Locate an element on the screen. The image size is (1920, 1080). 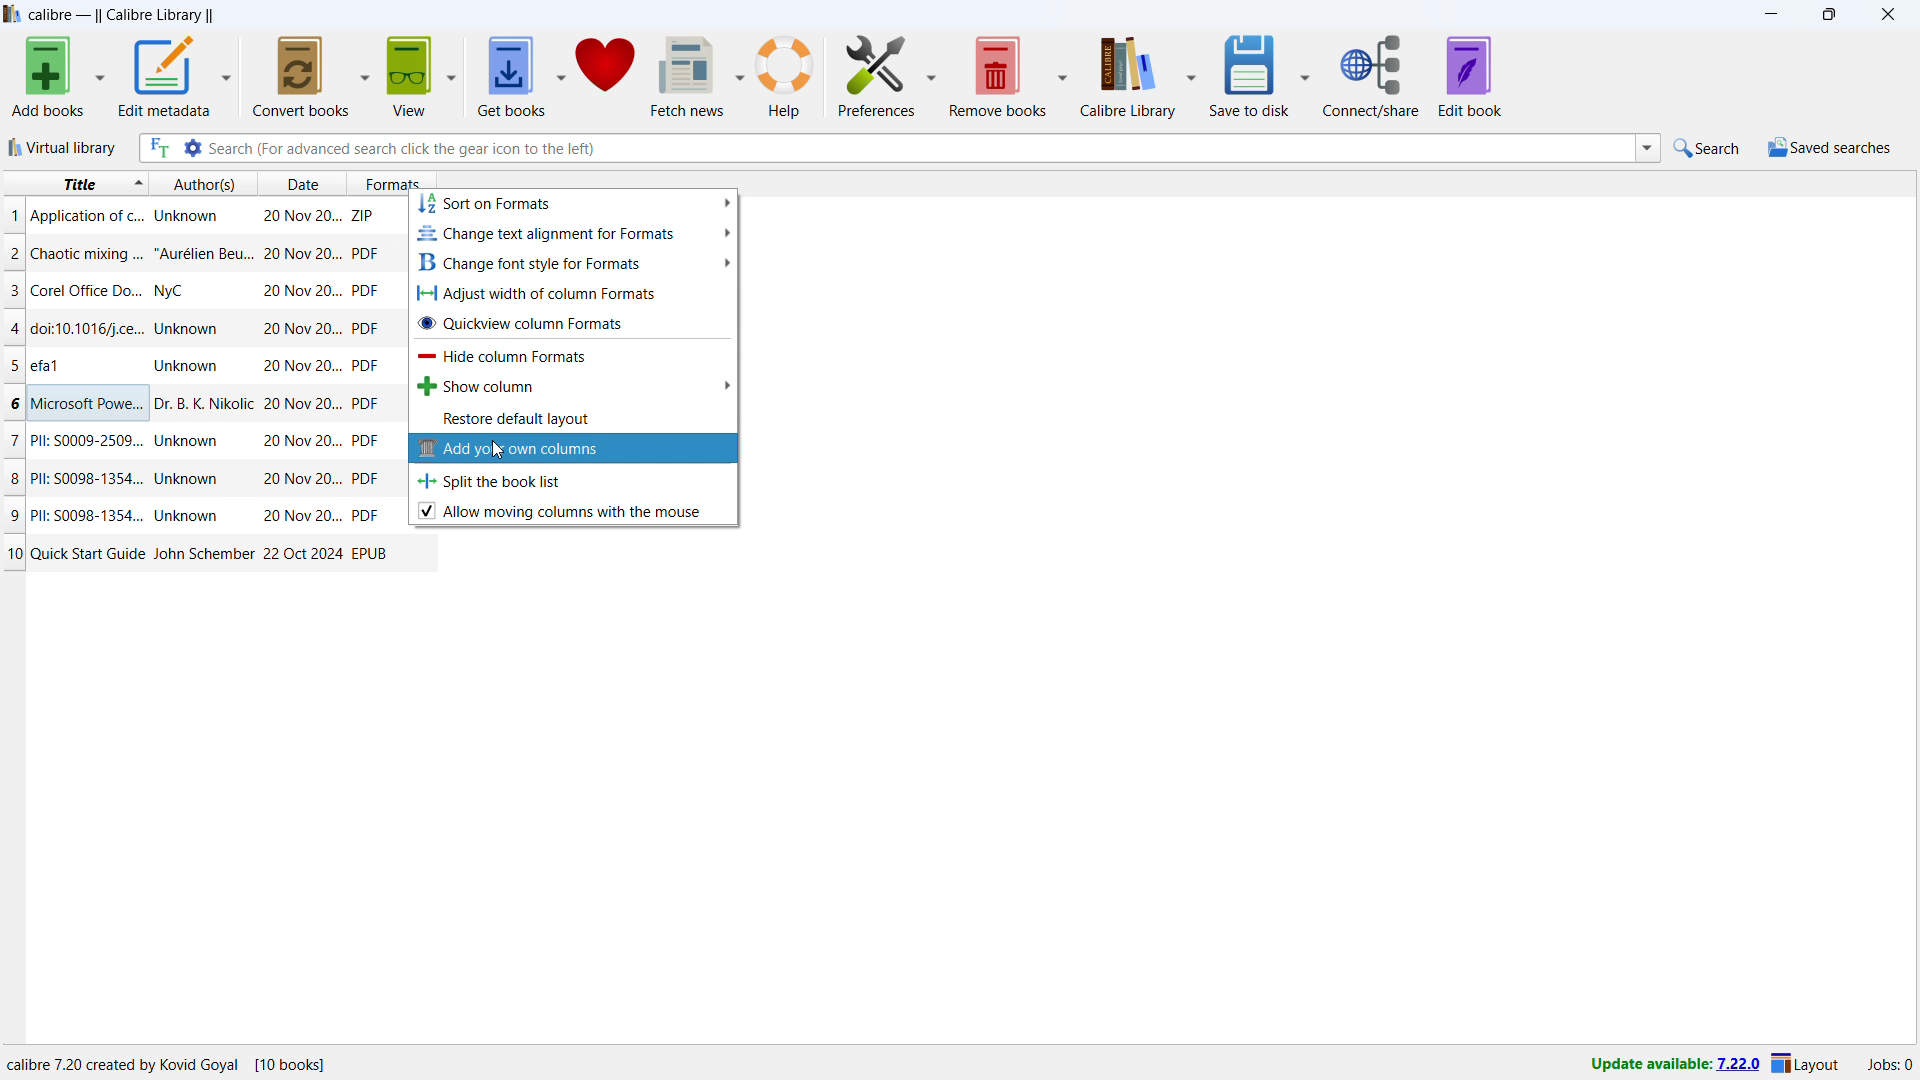
view is located at coordinates (410, 76).